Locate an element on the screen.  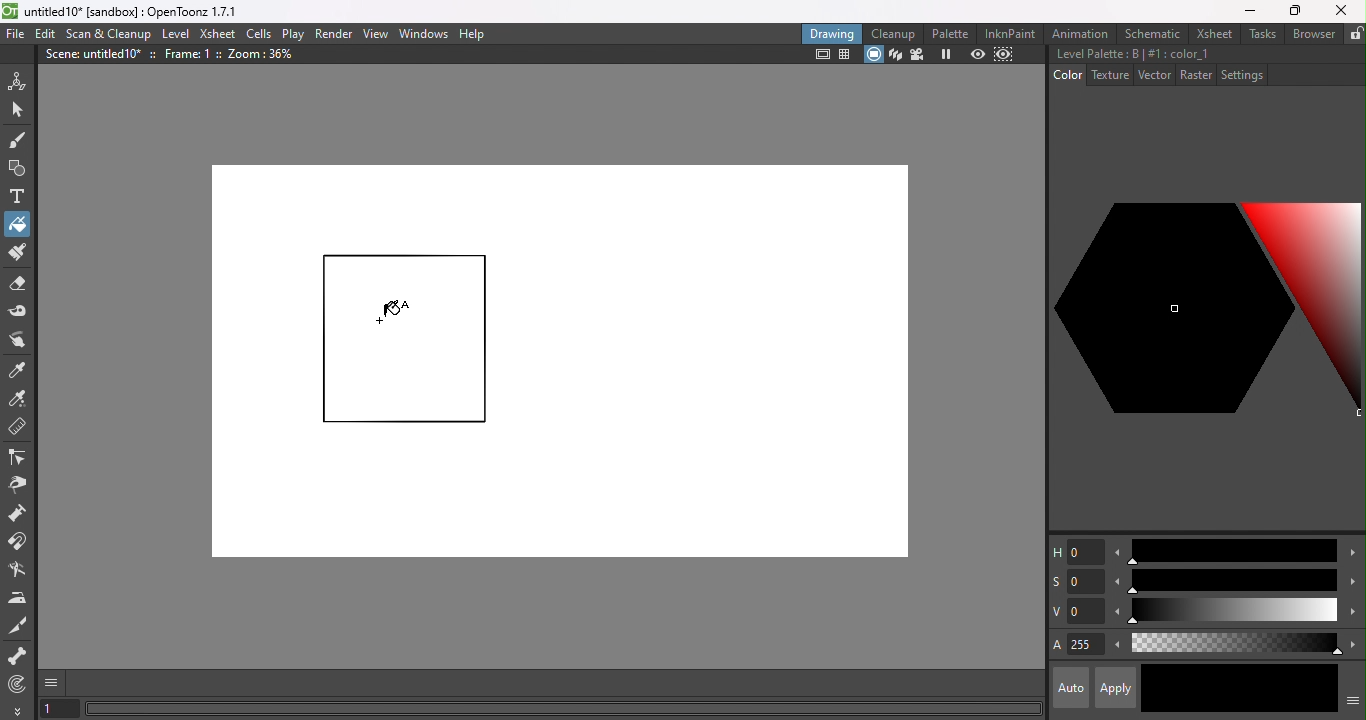
Windows is located at coordinates (424, 32).